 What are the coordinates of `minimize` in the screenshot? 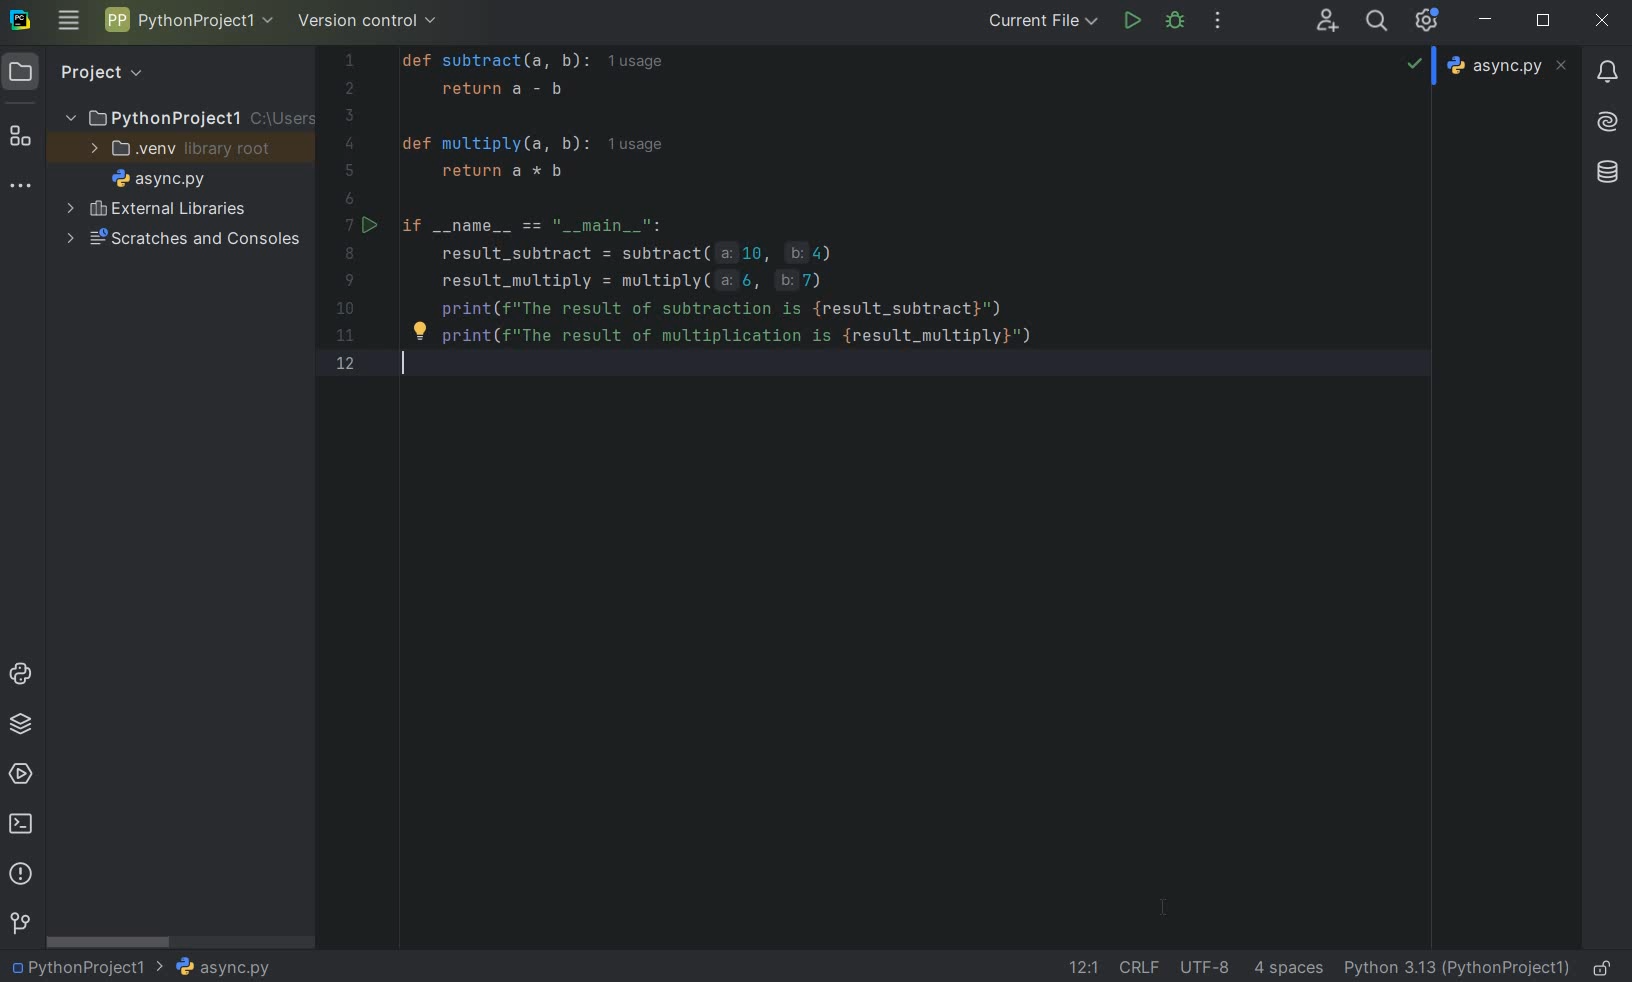 It's located at (1486, 19).